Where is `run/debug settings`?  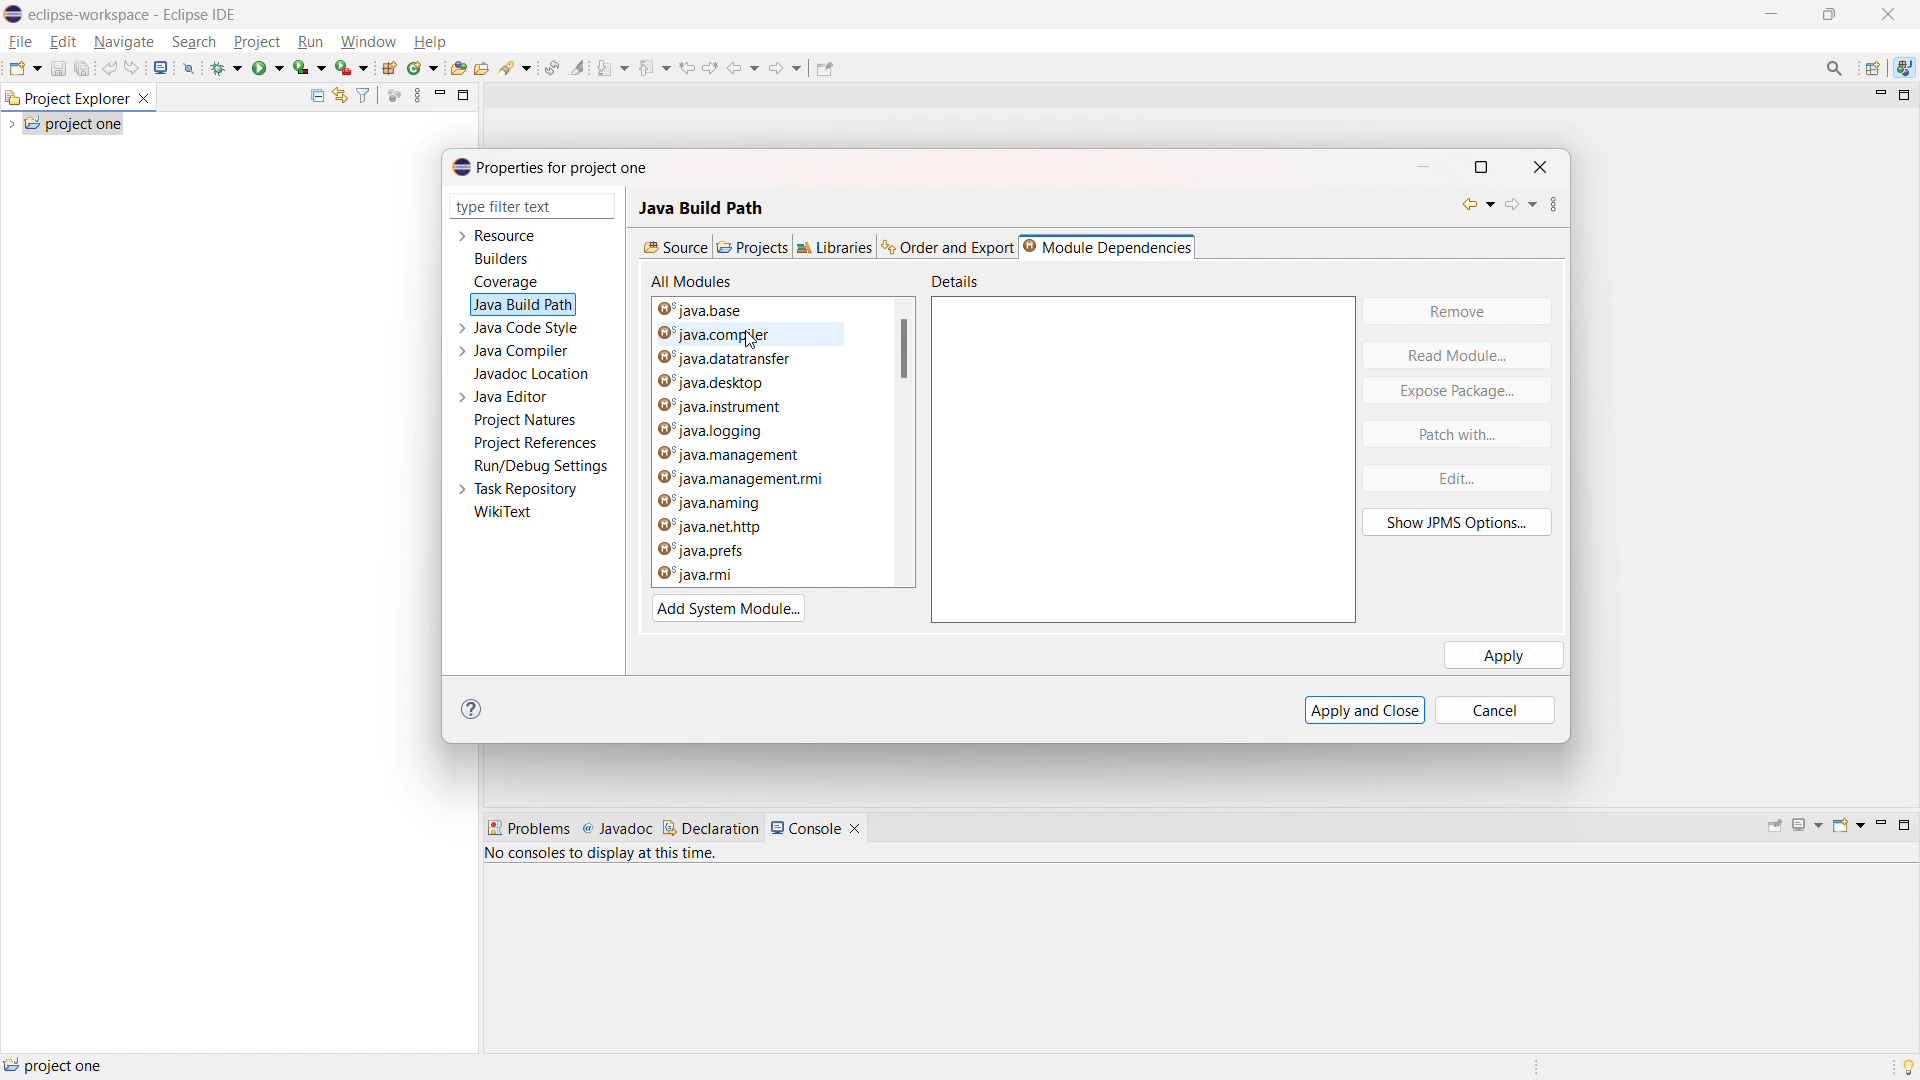
run/debug settings is located at coordinates (542, 466).